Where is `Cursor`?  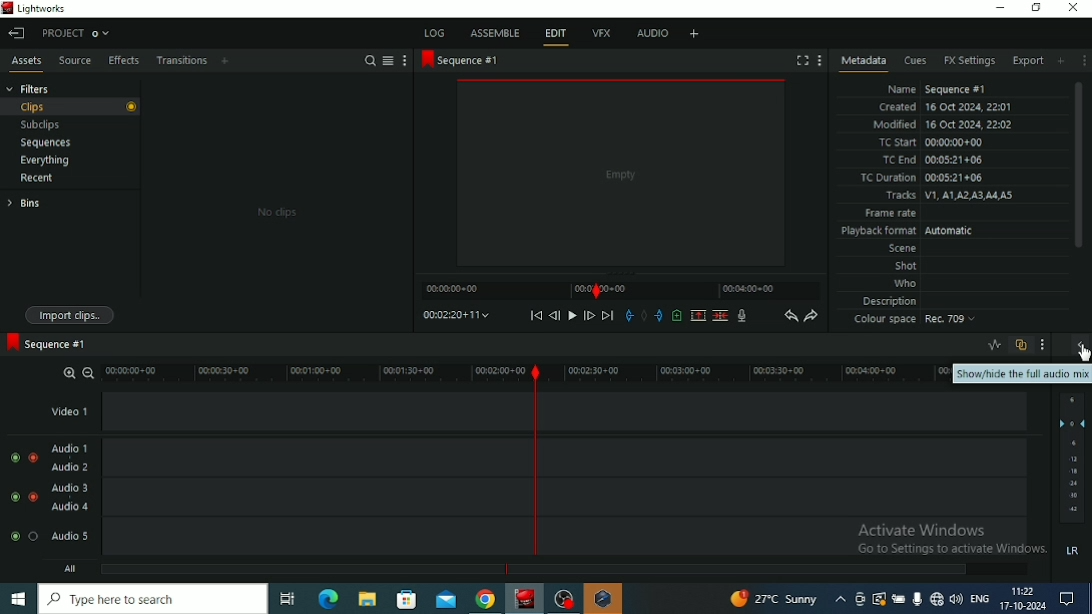
Cursor is located at coordinates (1082, 354).